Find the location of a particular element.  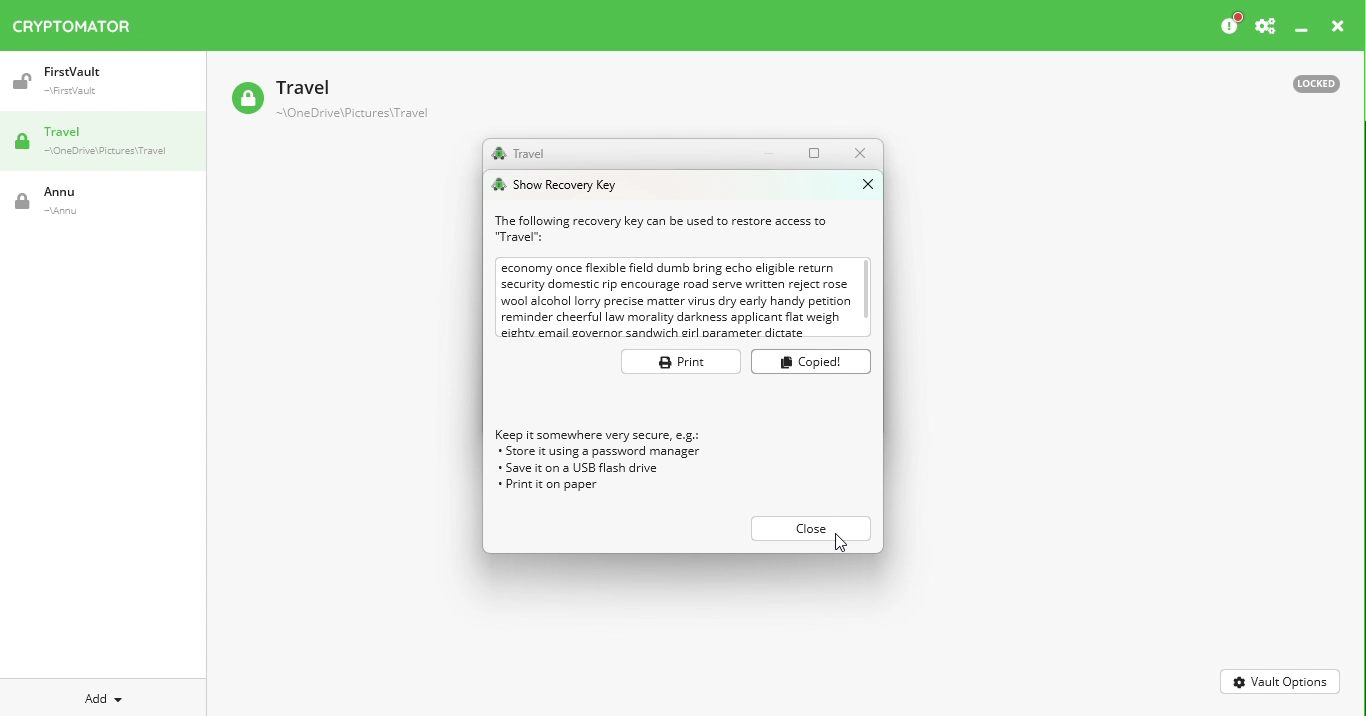

Vault options is located at coordinates (1281, 680).